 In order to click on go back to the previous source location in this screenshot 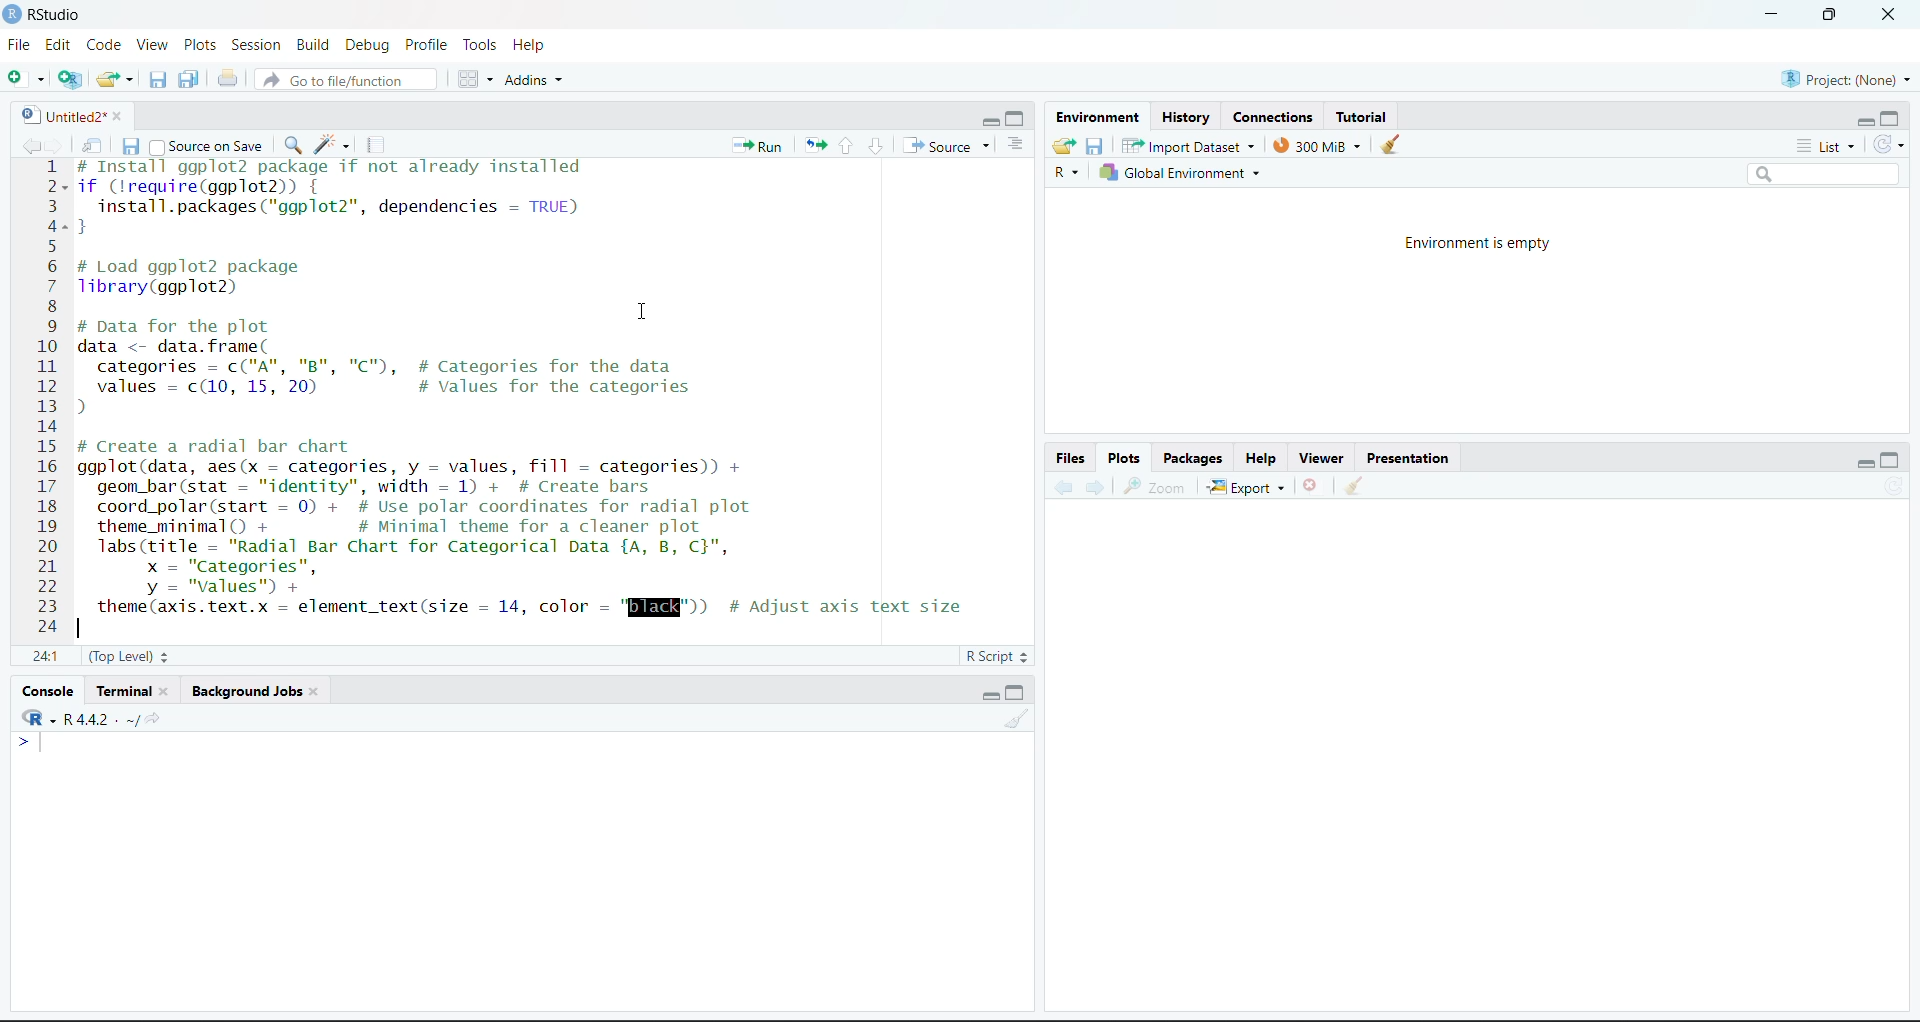, I will do `click(21, 144)`.